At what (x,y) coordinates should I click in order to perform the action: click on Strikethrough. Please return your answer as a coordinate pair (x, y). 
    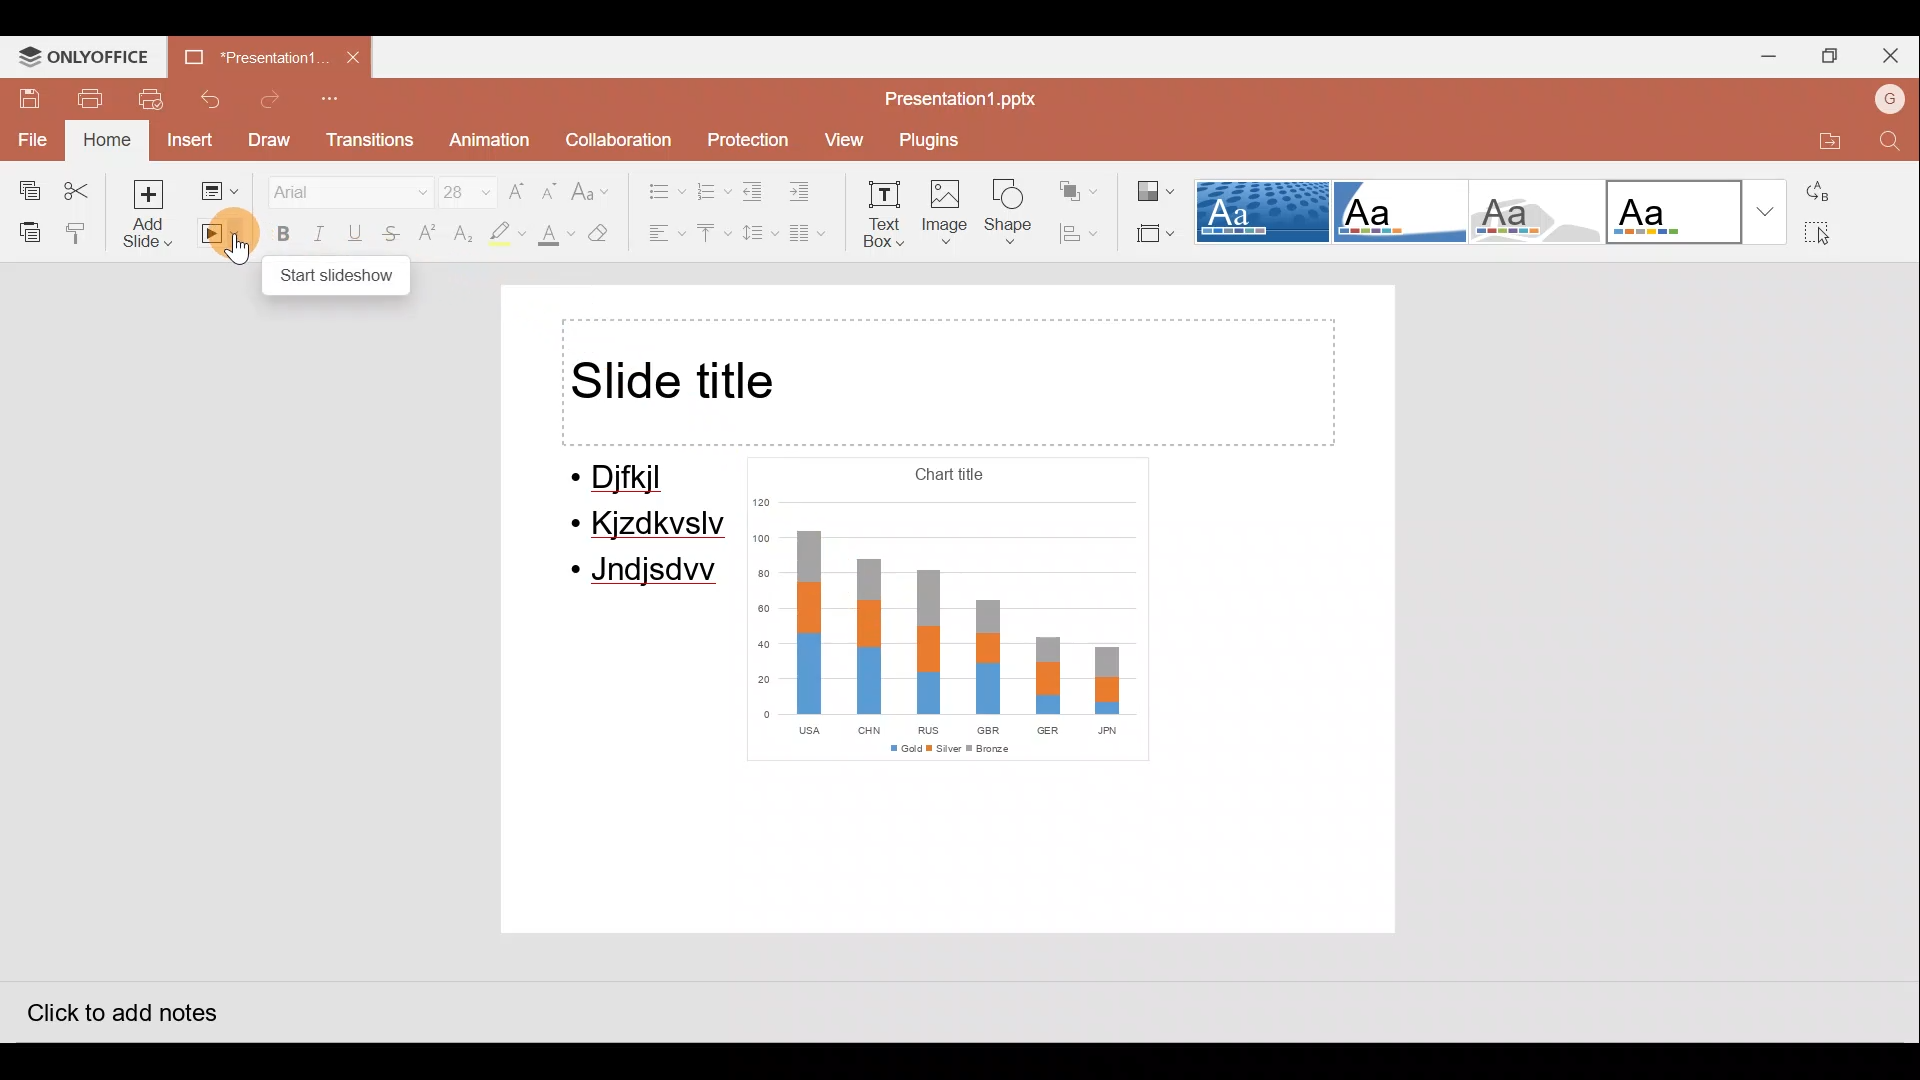
    Looking at the image, I should click on (386, 233).